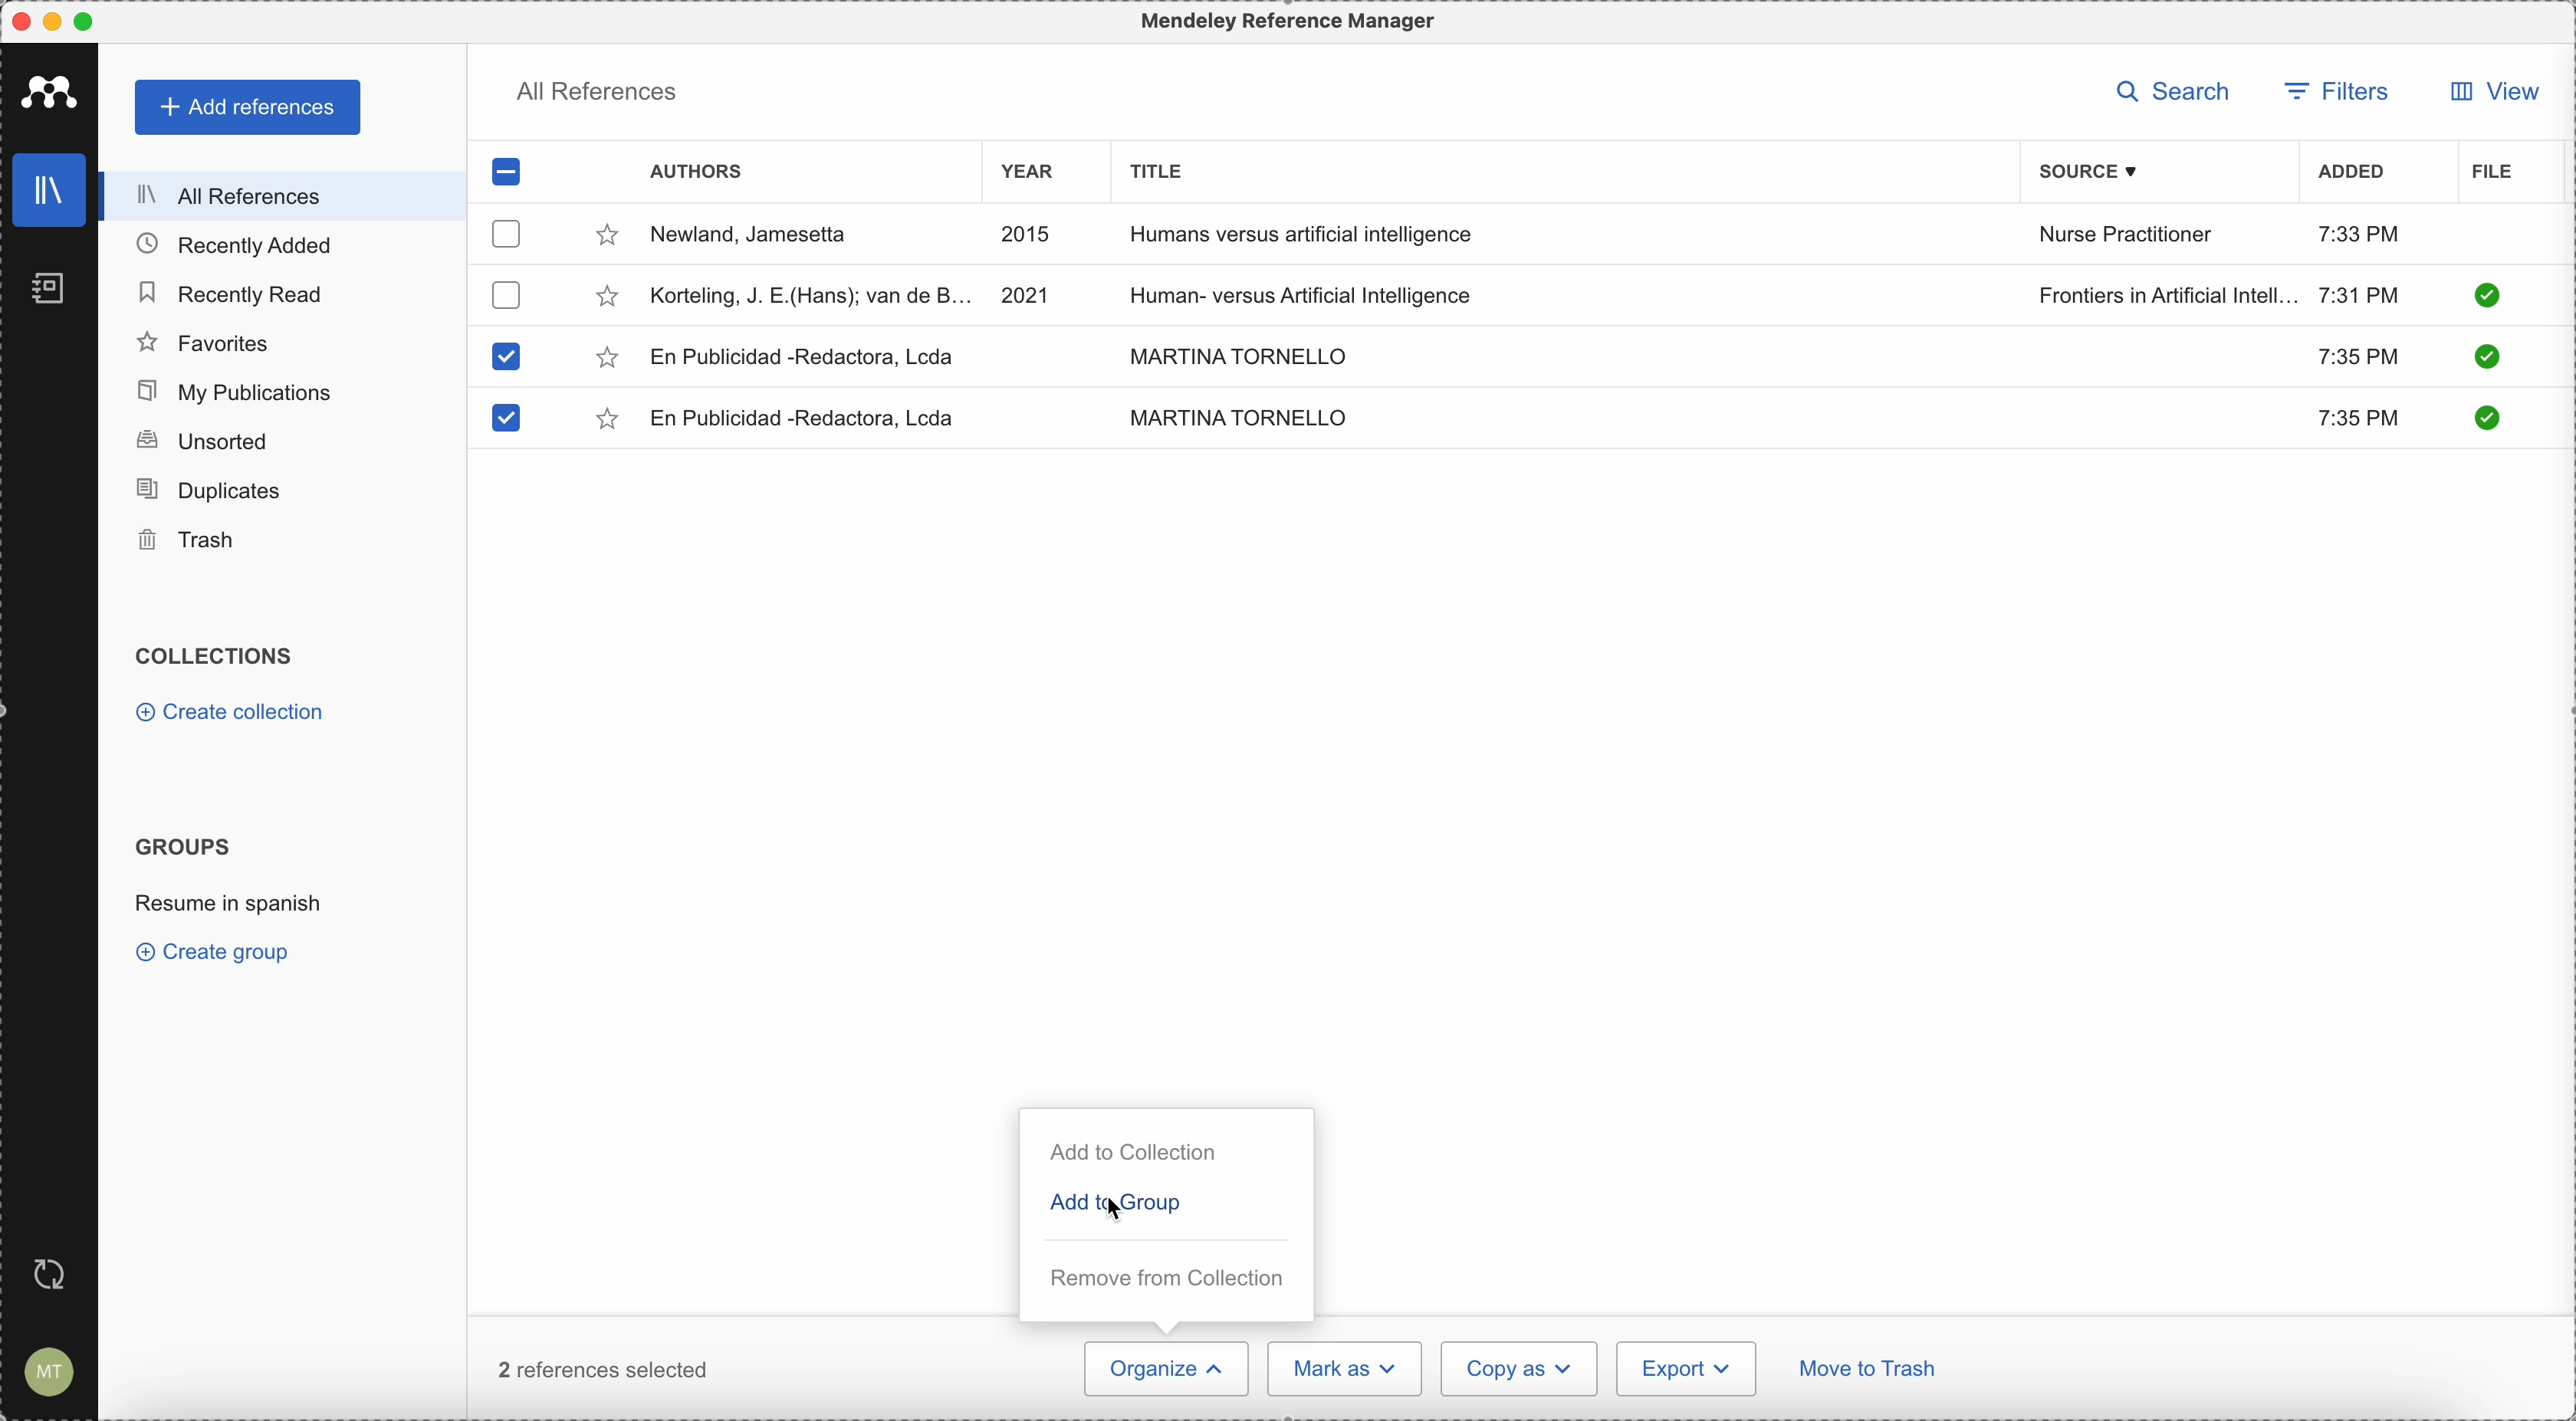 The width and height of the screenshot is (2576, 1421). I want to click on check it, so click(2484, 417).